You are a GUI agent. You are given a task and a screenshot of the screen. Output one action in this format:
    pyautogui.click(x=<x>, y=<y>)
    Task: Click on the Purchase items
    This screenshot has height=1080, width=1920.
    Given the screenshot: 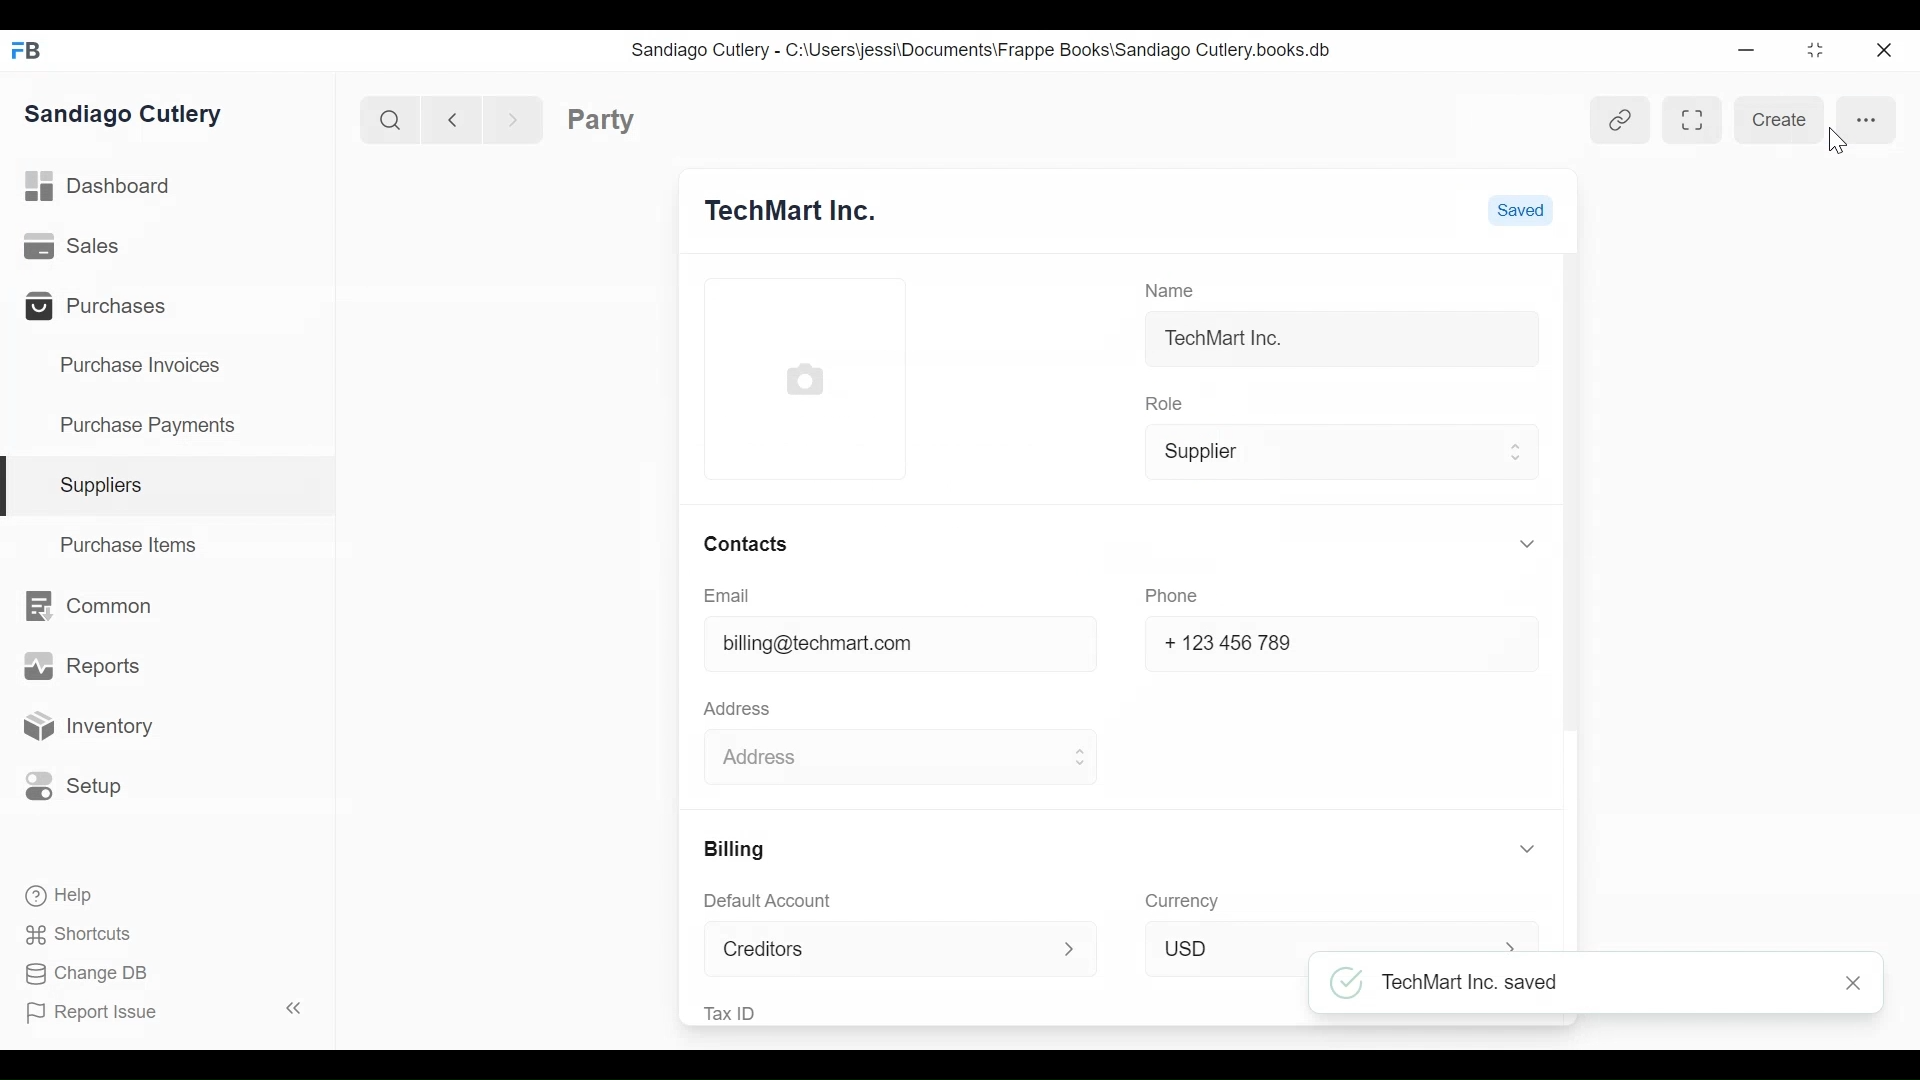 What is the action you would take?
    pyautogui.click(x=132, y=549)
    